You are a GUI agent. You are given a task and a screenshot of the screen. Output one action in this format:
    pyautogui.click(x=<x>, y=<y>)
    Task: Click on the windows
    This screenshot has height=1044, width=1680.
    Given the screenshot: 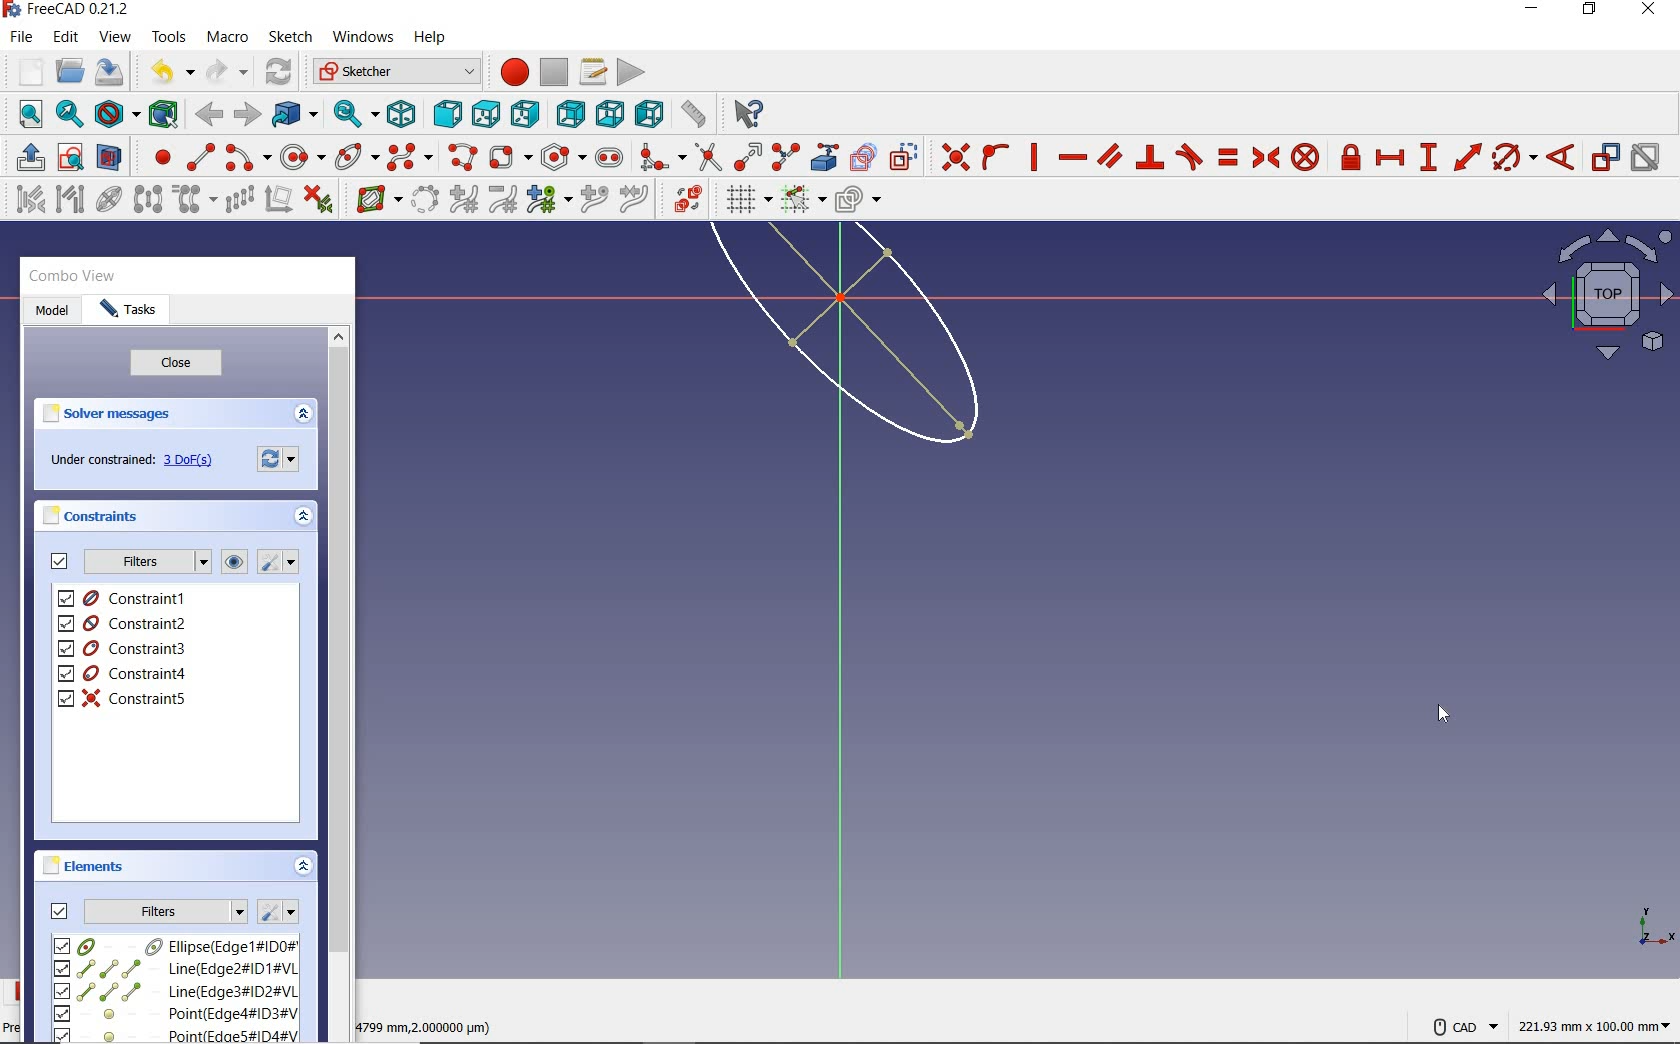 What is the action you would take?
    pyautogui.click(x=361, y=39)
    